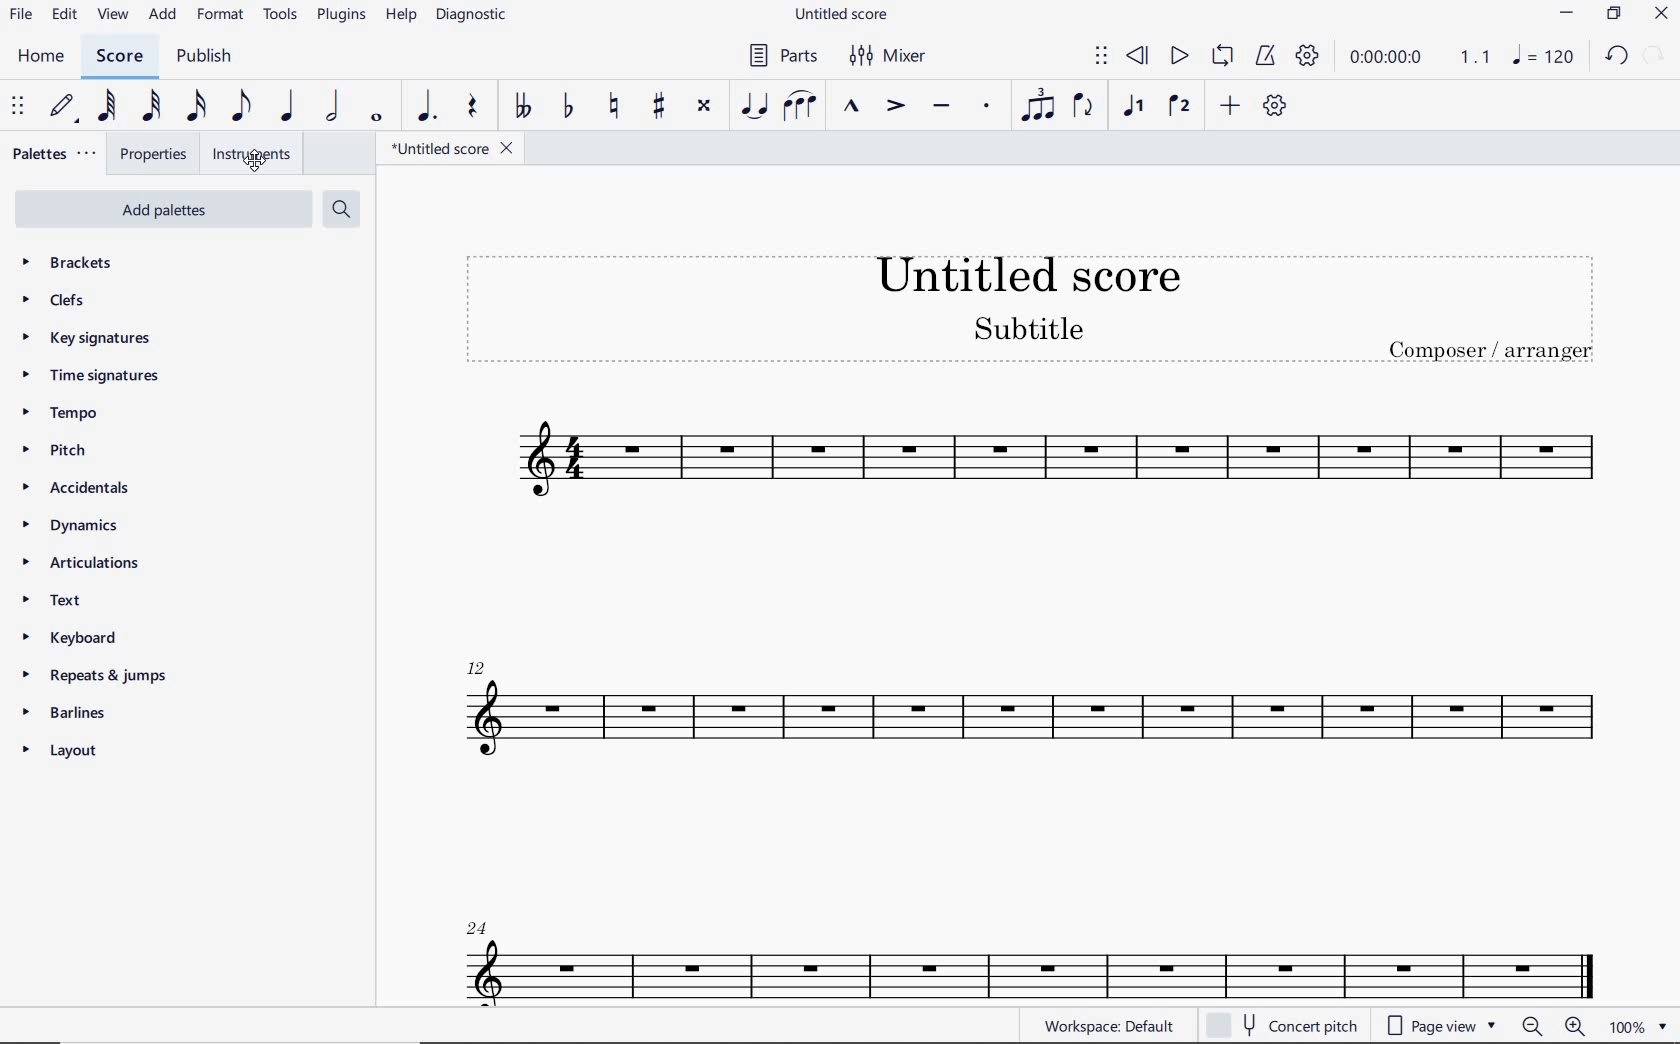 This screenshot has height=1044, width=1680. What do you see at coordinates (22, 19) in the screenshot?
I see `file` at bounding box center [22, 19].